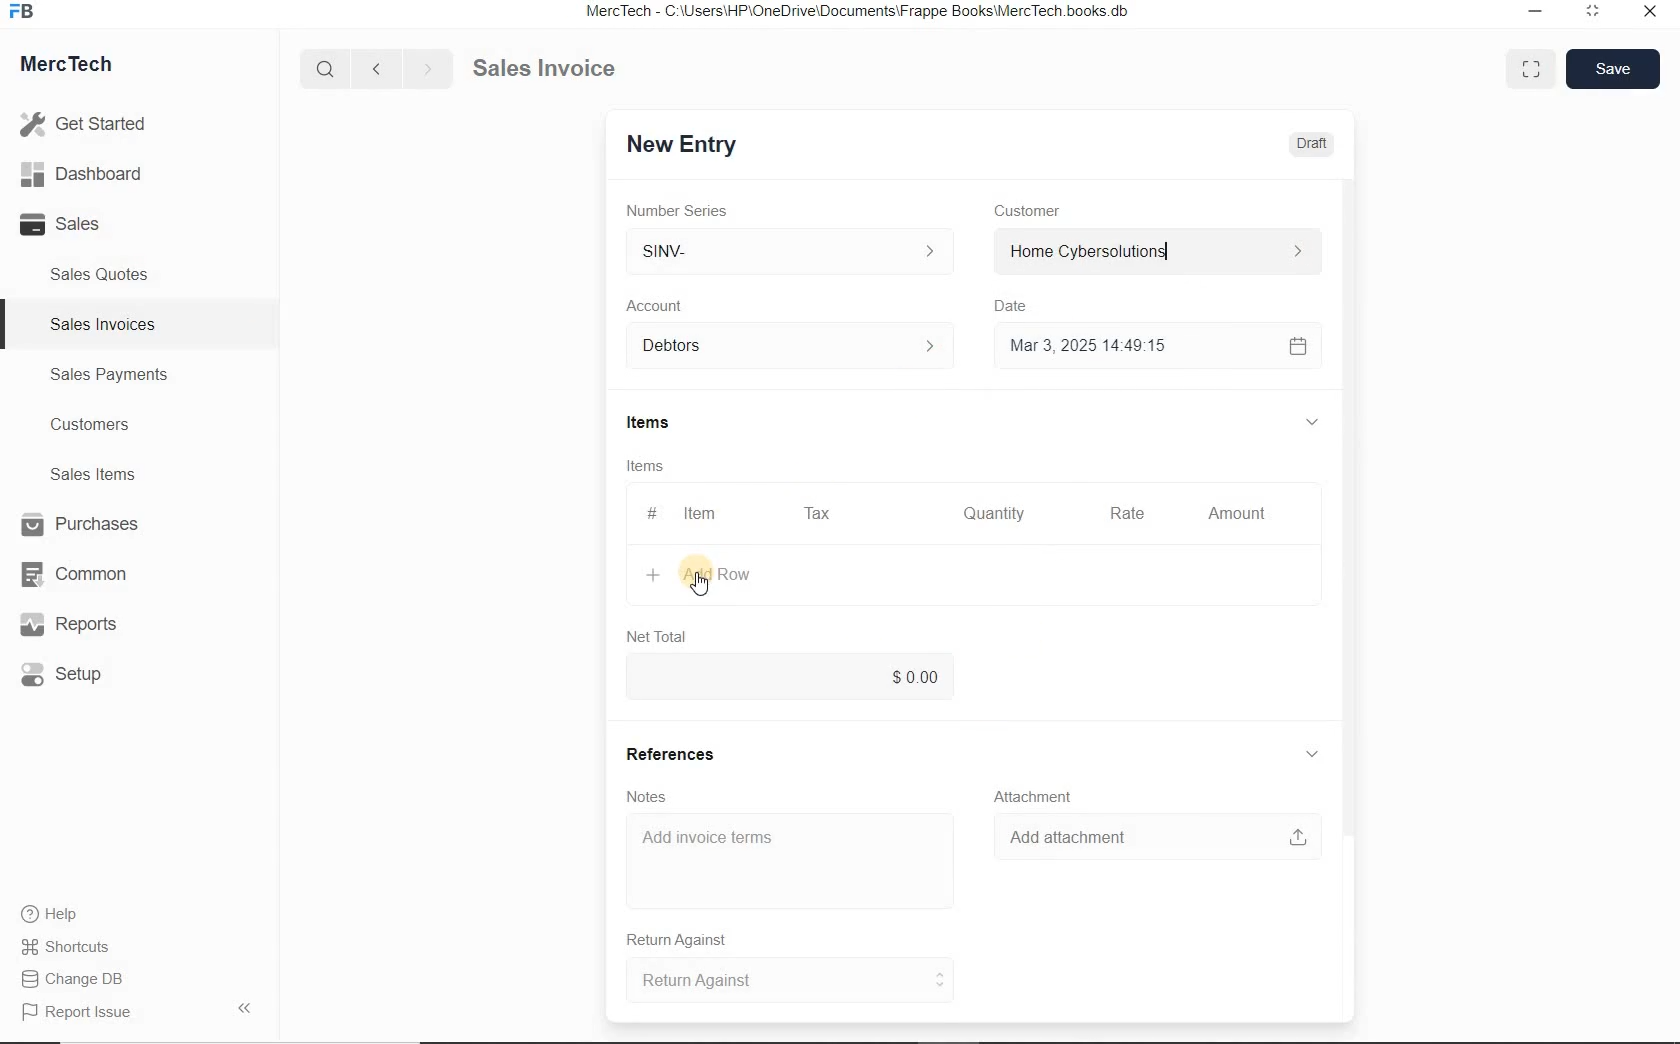 This screenshot has width=1680, height=1044. I want to click on Report Issue, so click(81, 1013).